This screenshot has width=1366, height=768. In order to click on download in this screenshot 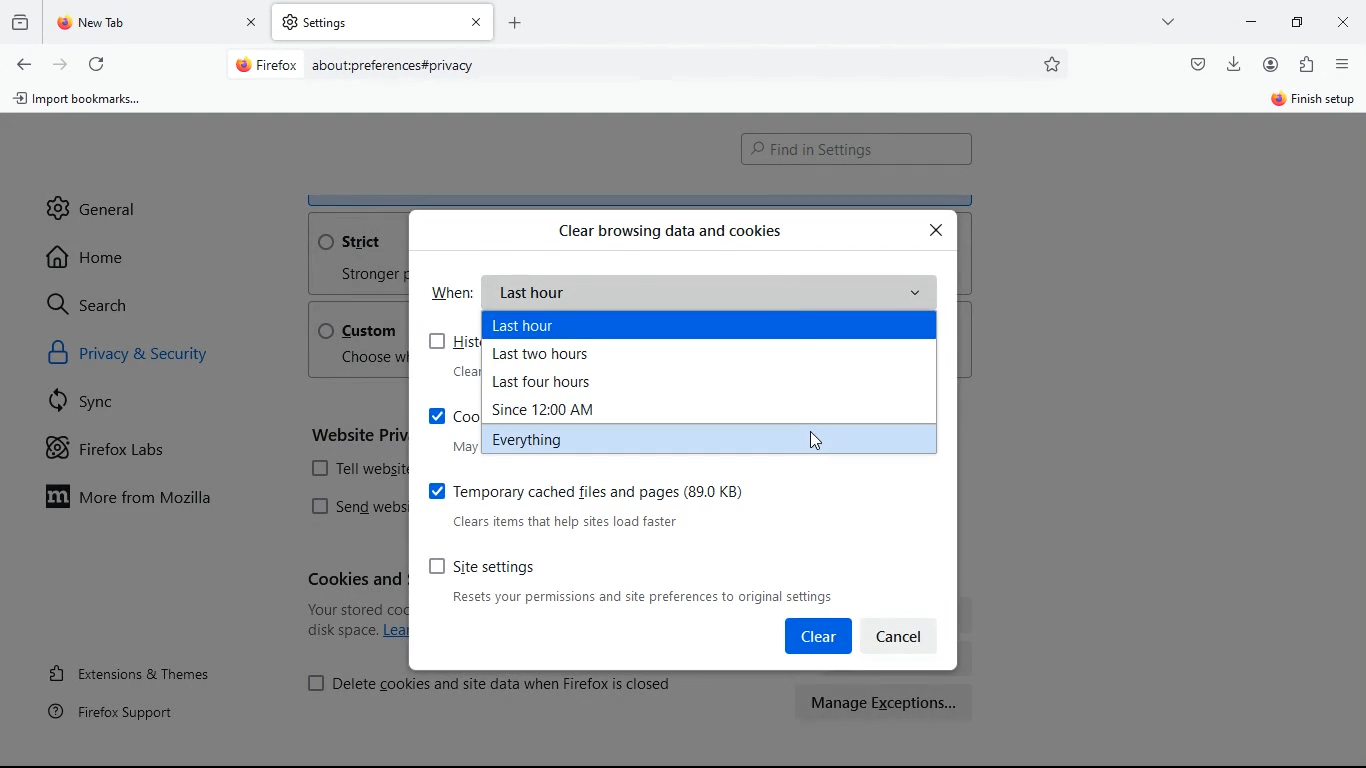, I will do `click(1234, 62)`.